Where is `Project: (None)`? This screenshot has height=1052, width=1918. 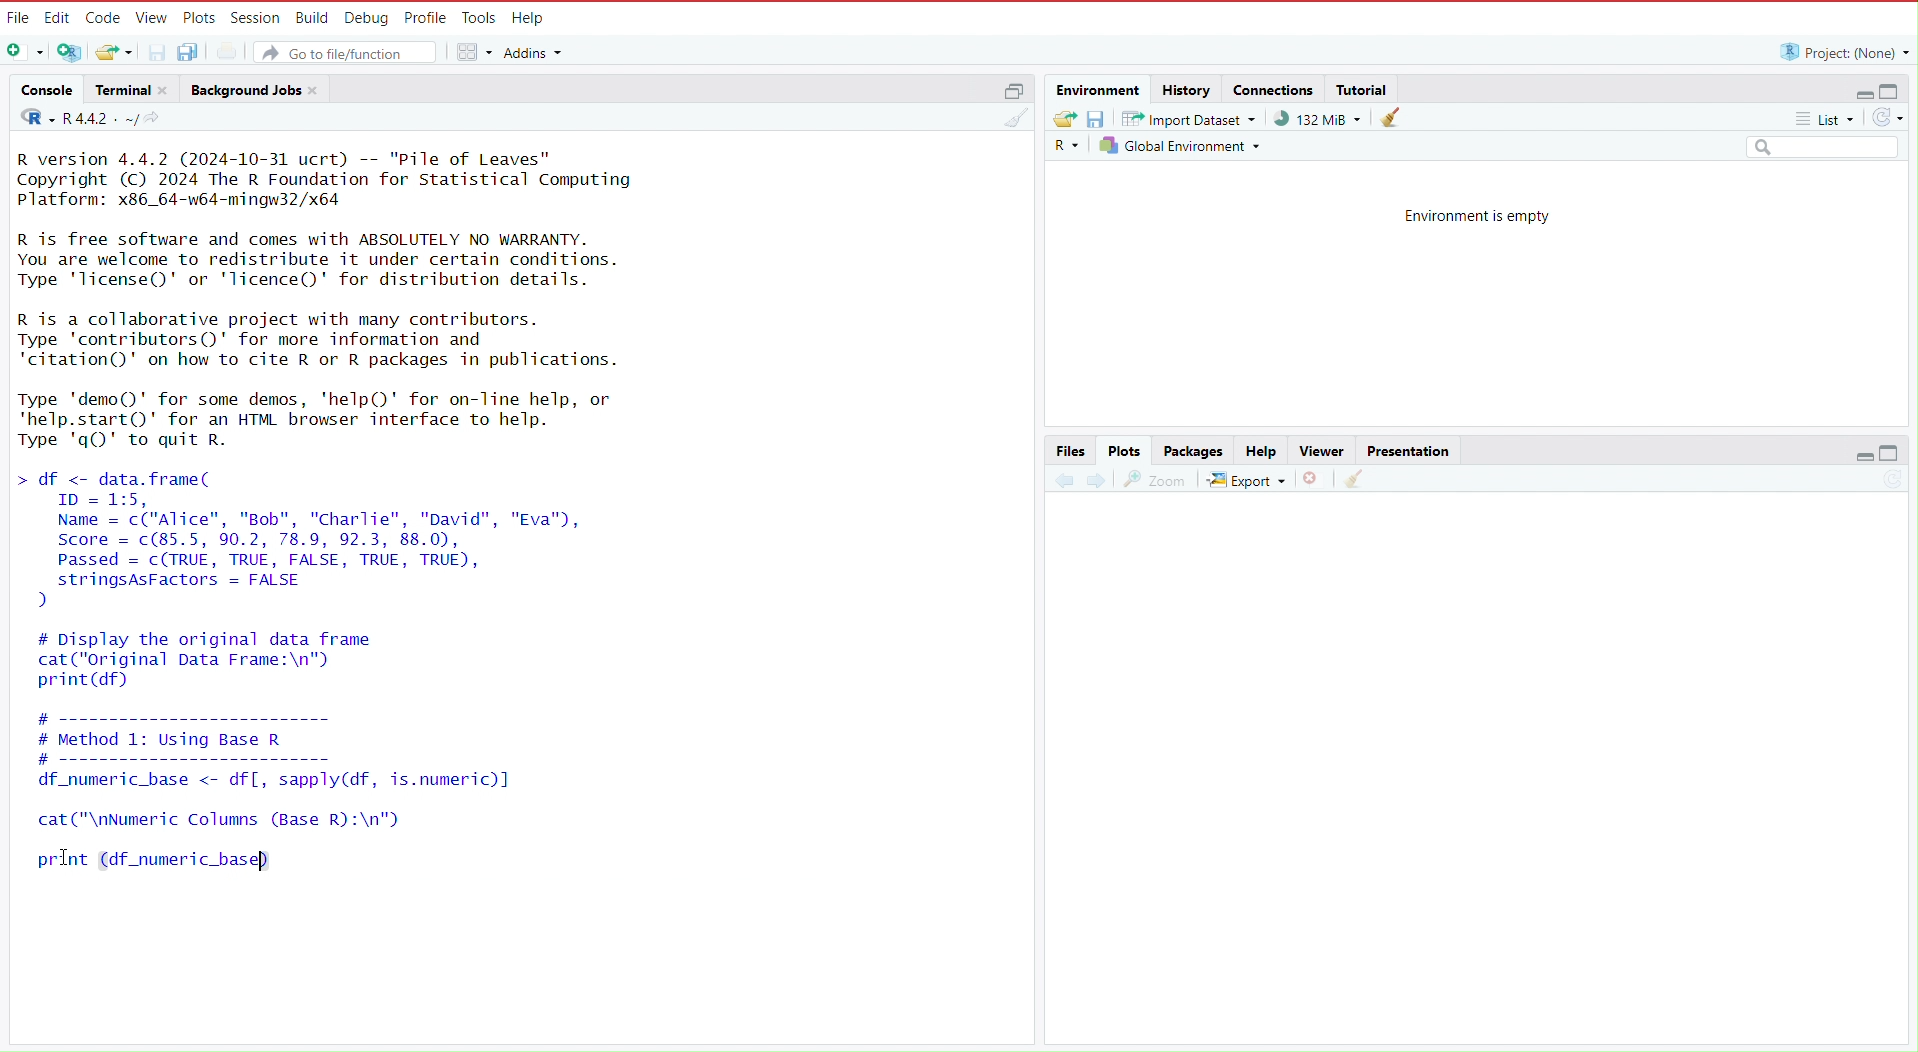
Project: (None) is located at coordinates (1840, 51).